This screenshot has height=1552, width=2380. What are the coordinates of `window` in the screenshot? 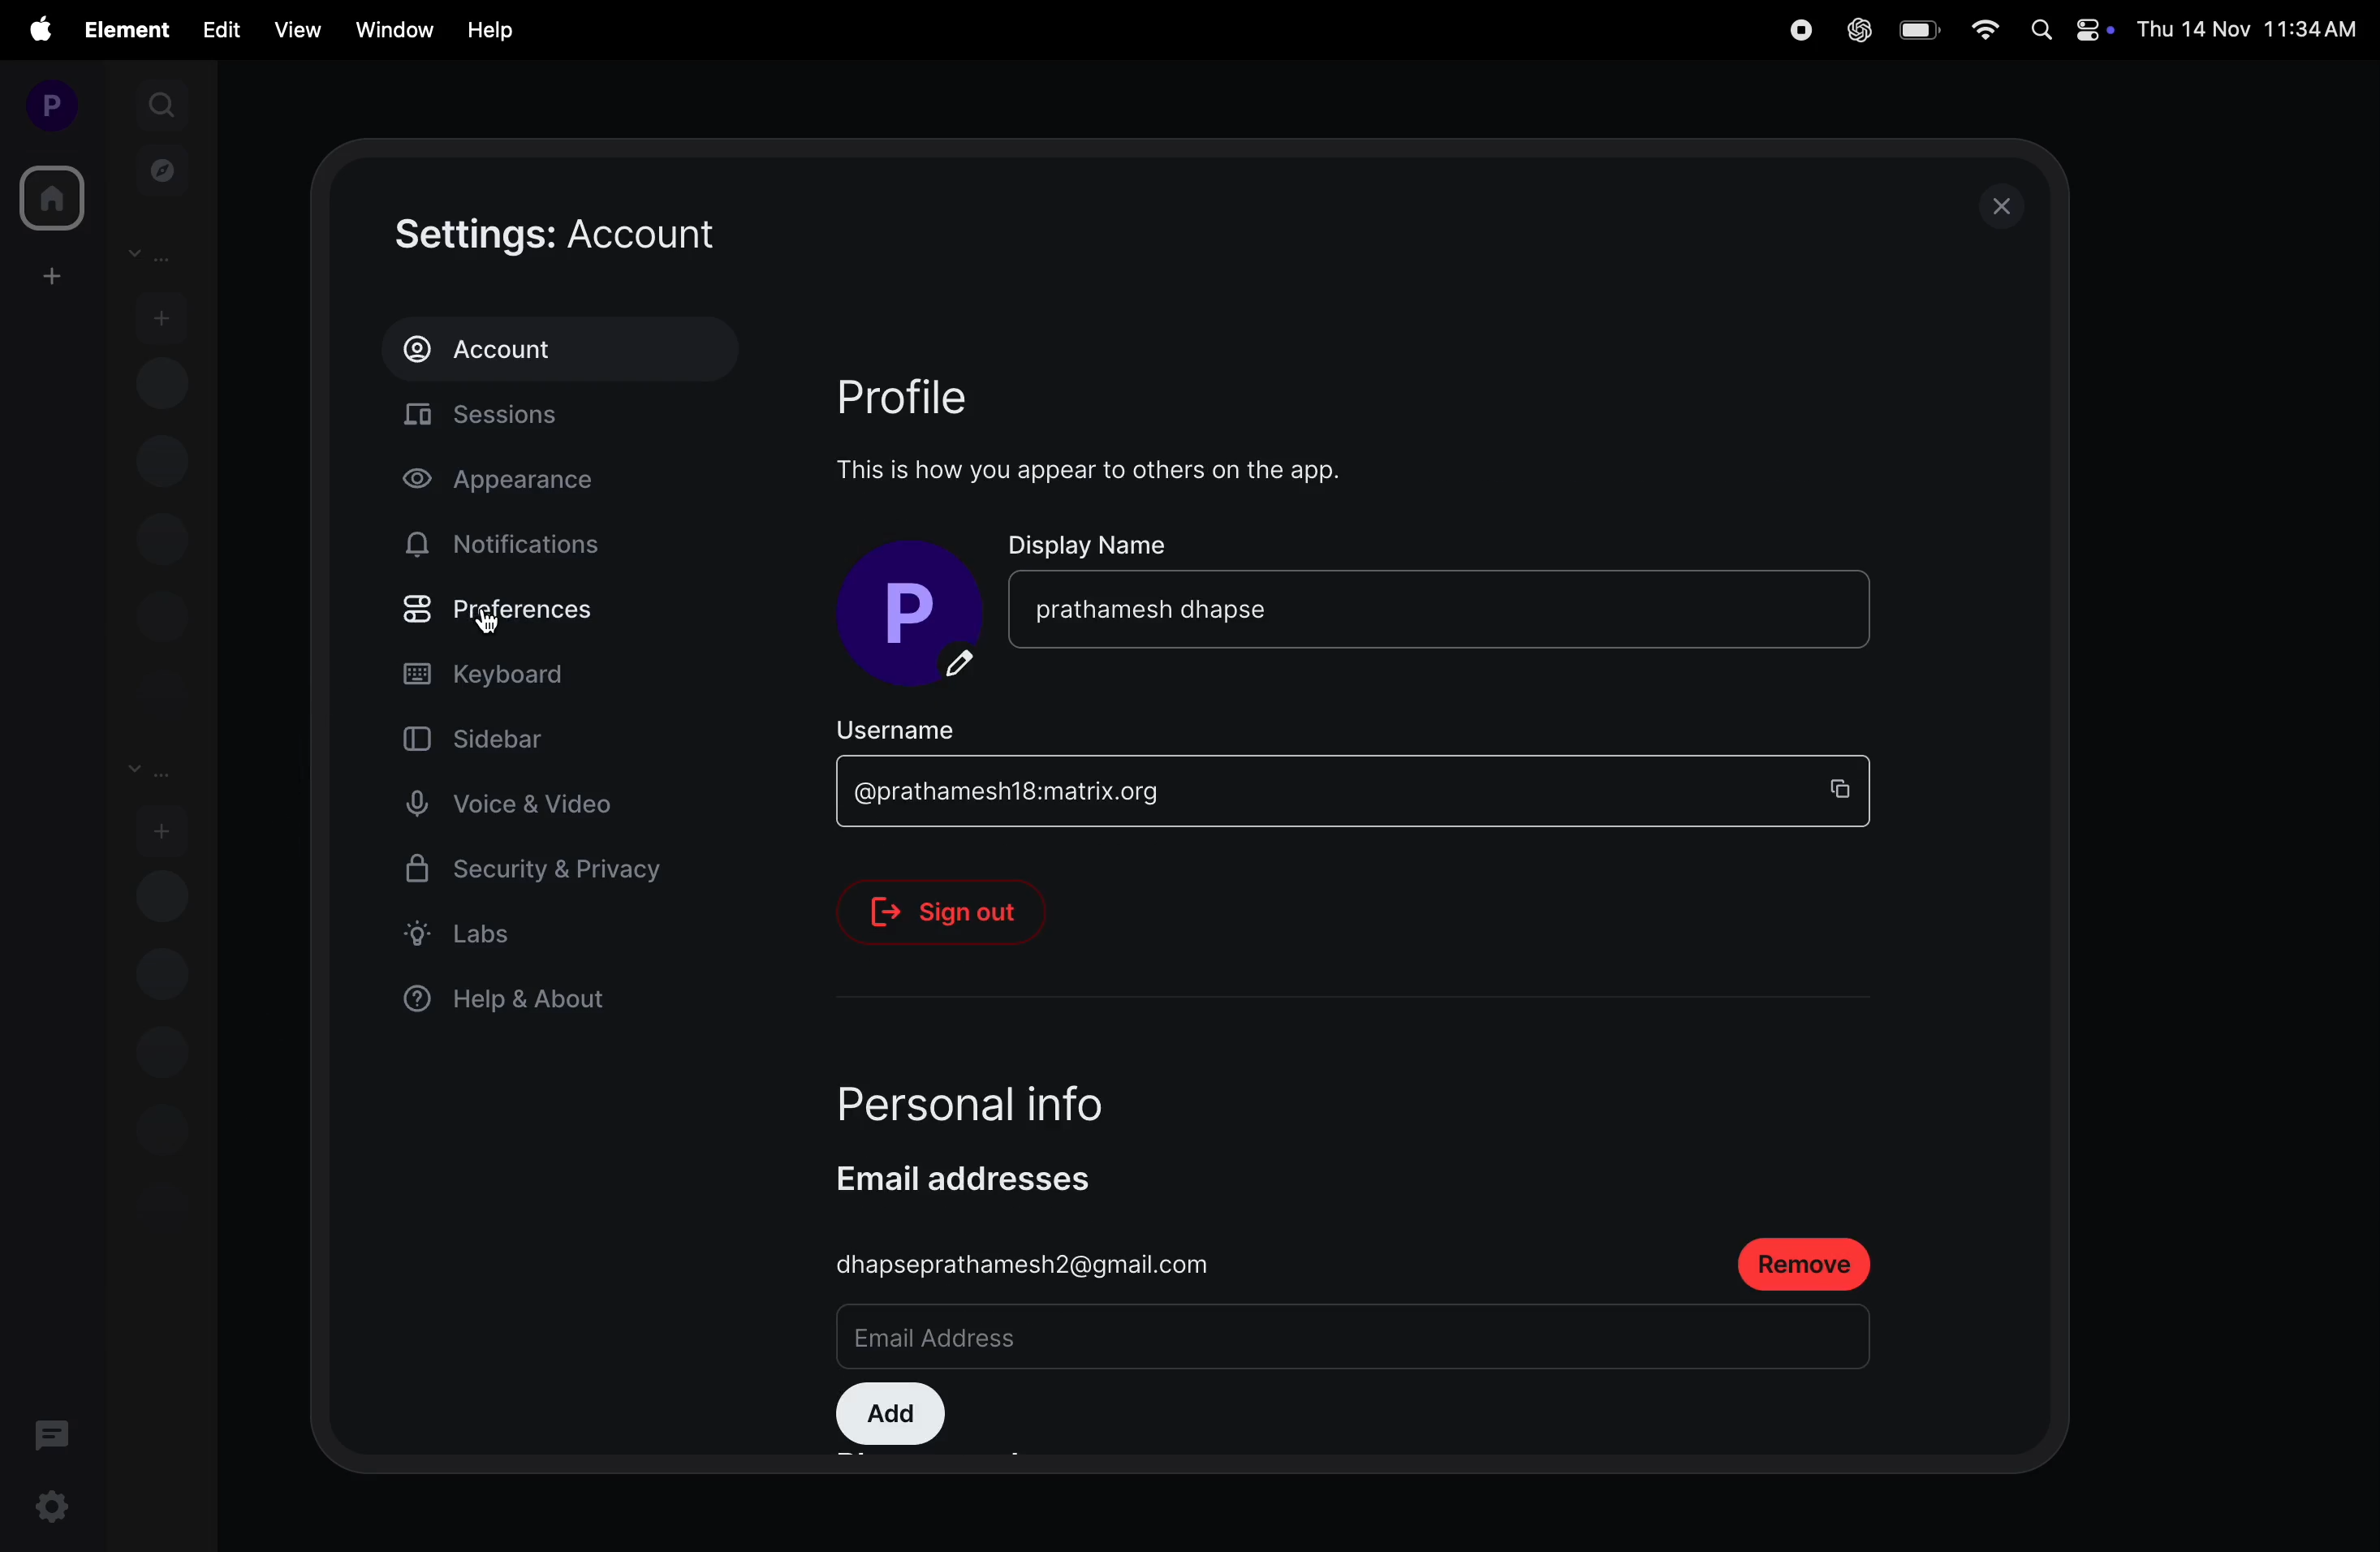 It's located at (387, 31).